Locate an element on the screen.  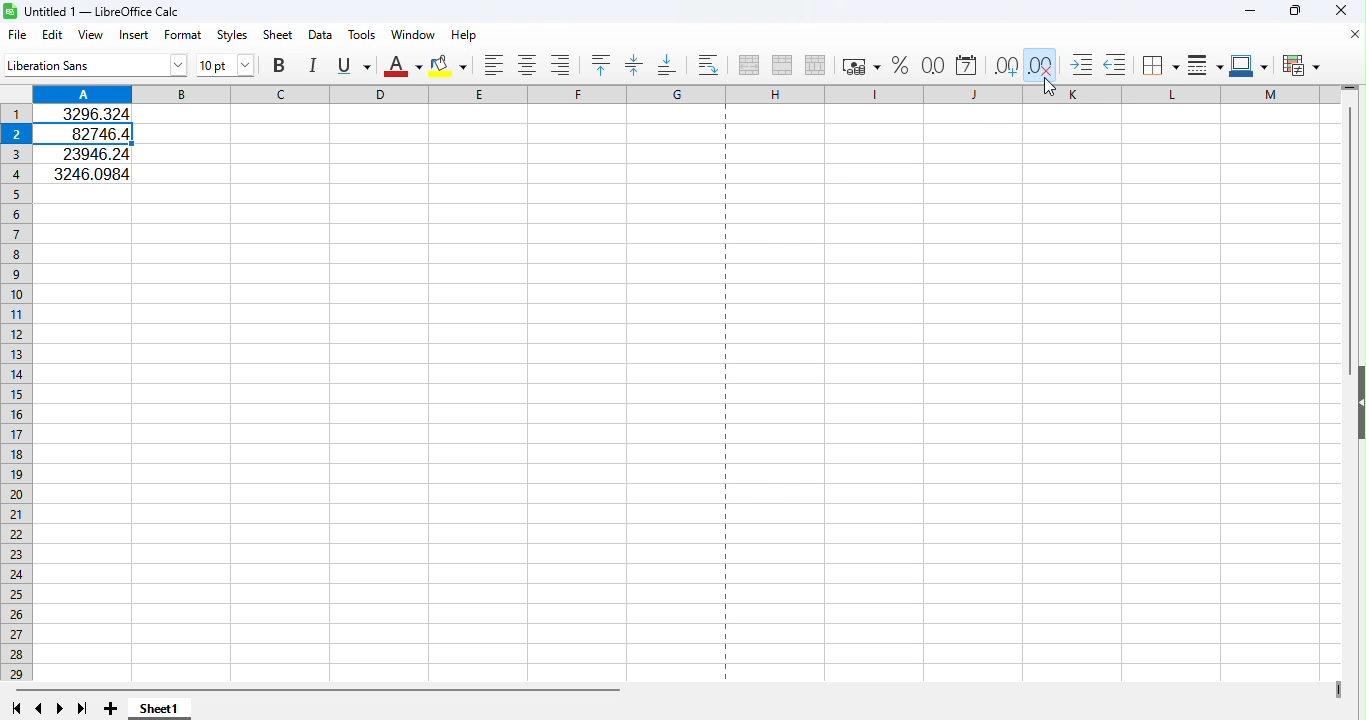
Increase indent is located at coordinates (1081, 64).